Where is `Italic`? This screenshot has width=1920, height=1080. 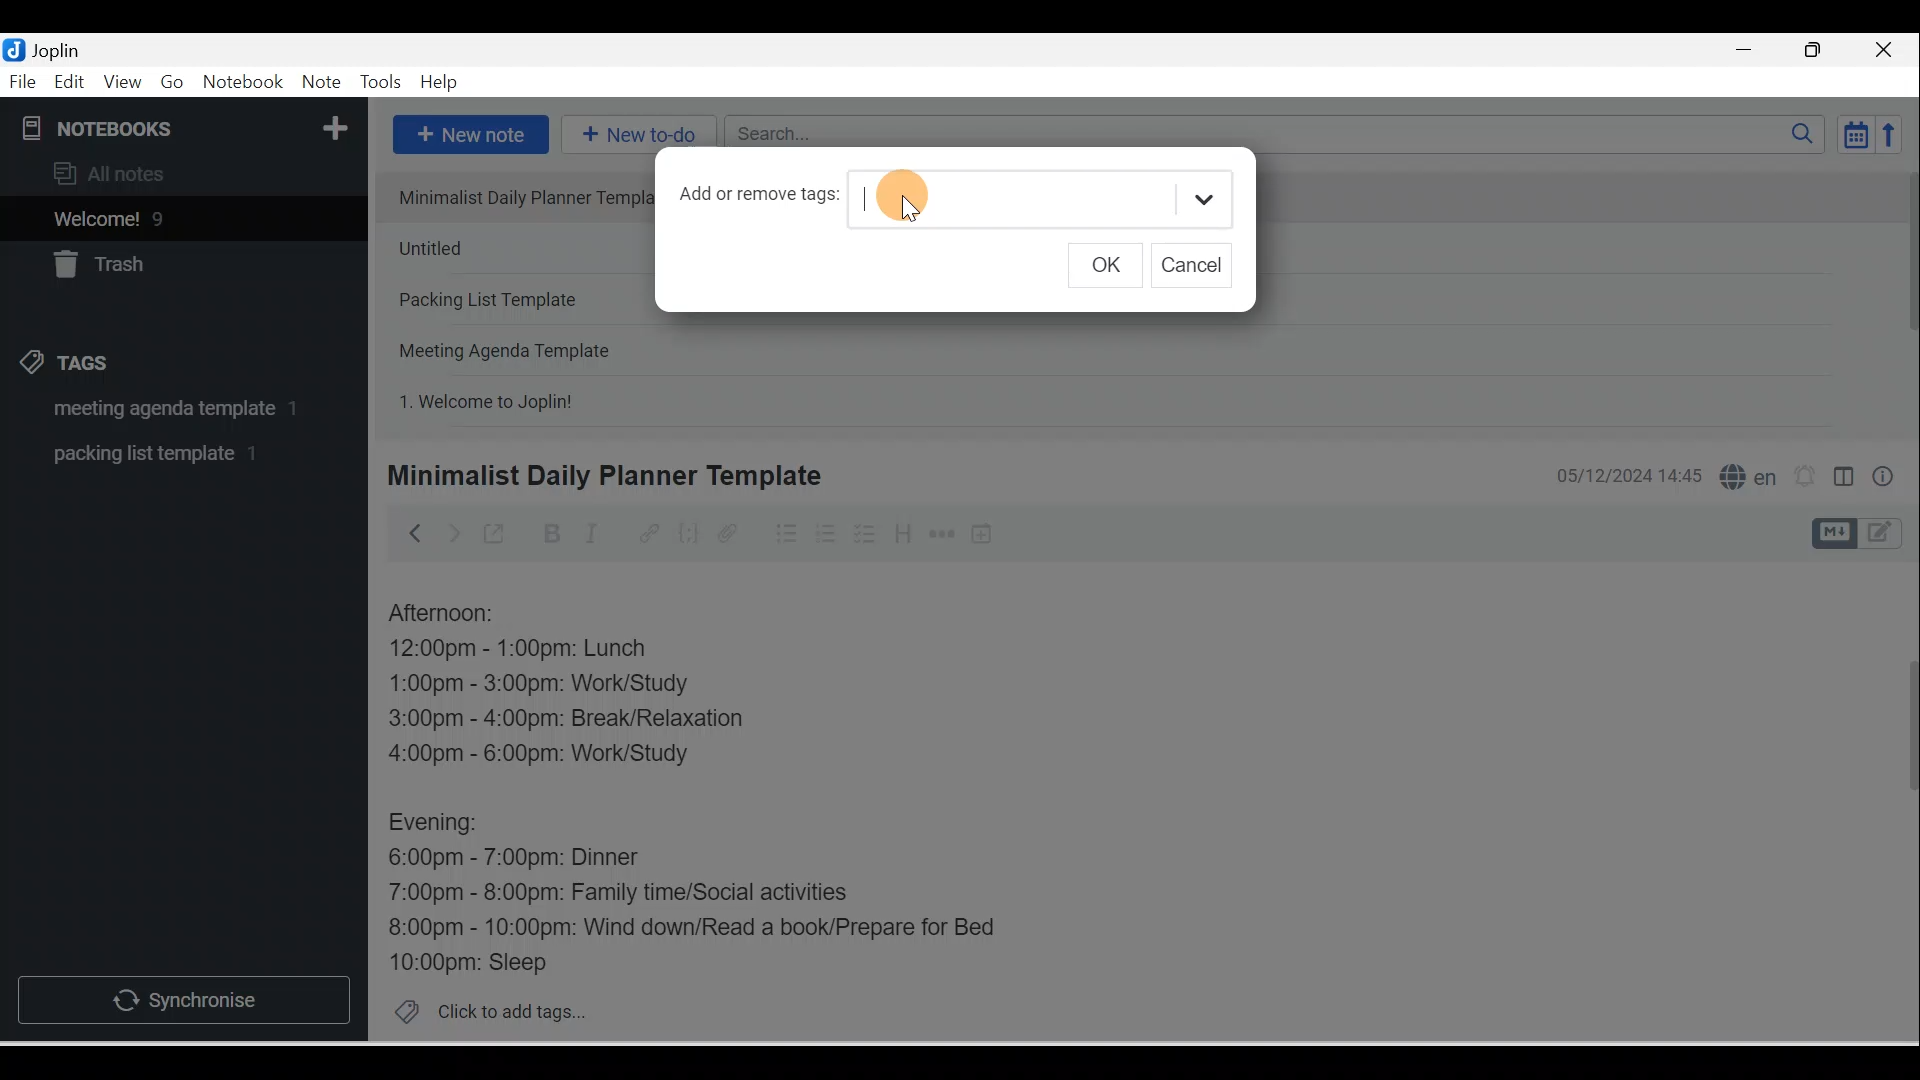 Italic is located at coordinates (595, 537).